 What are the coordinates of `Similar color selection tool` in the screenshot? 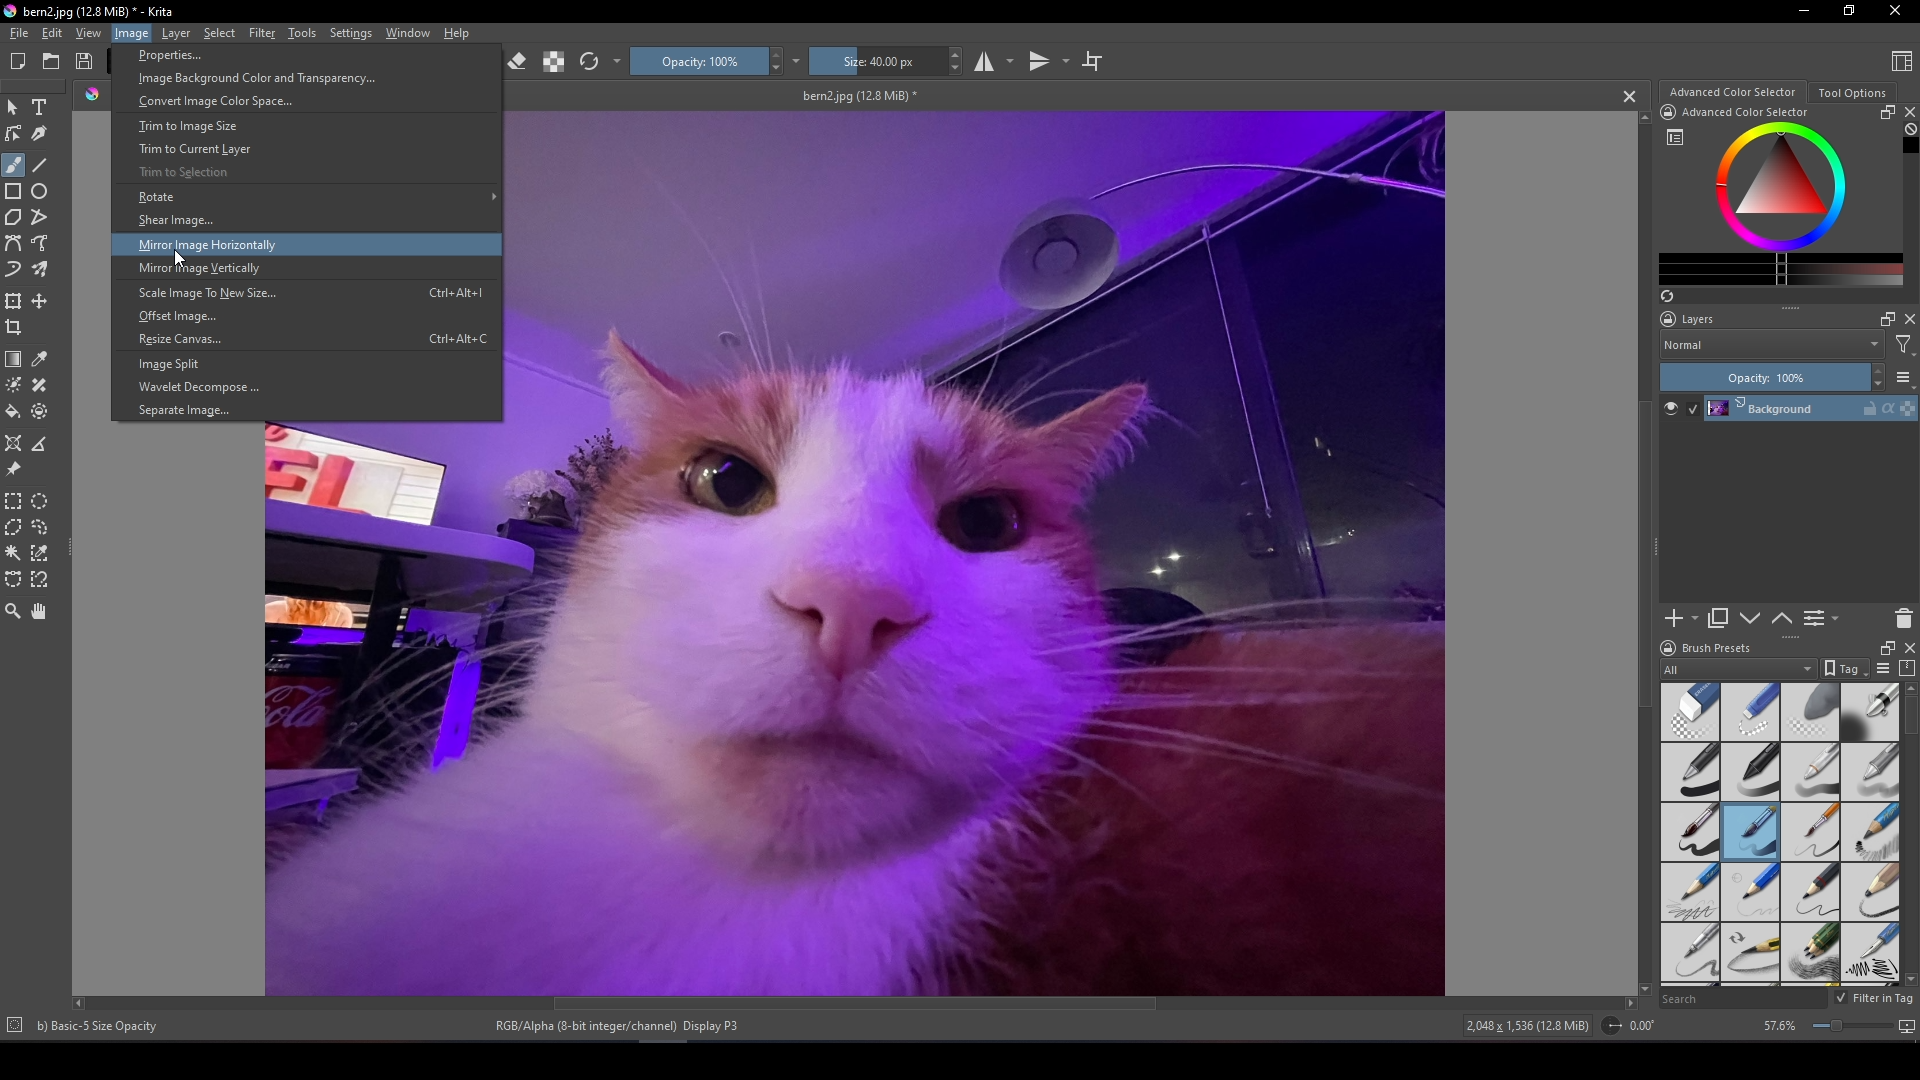 It's located at (40, 552).